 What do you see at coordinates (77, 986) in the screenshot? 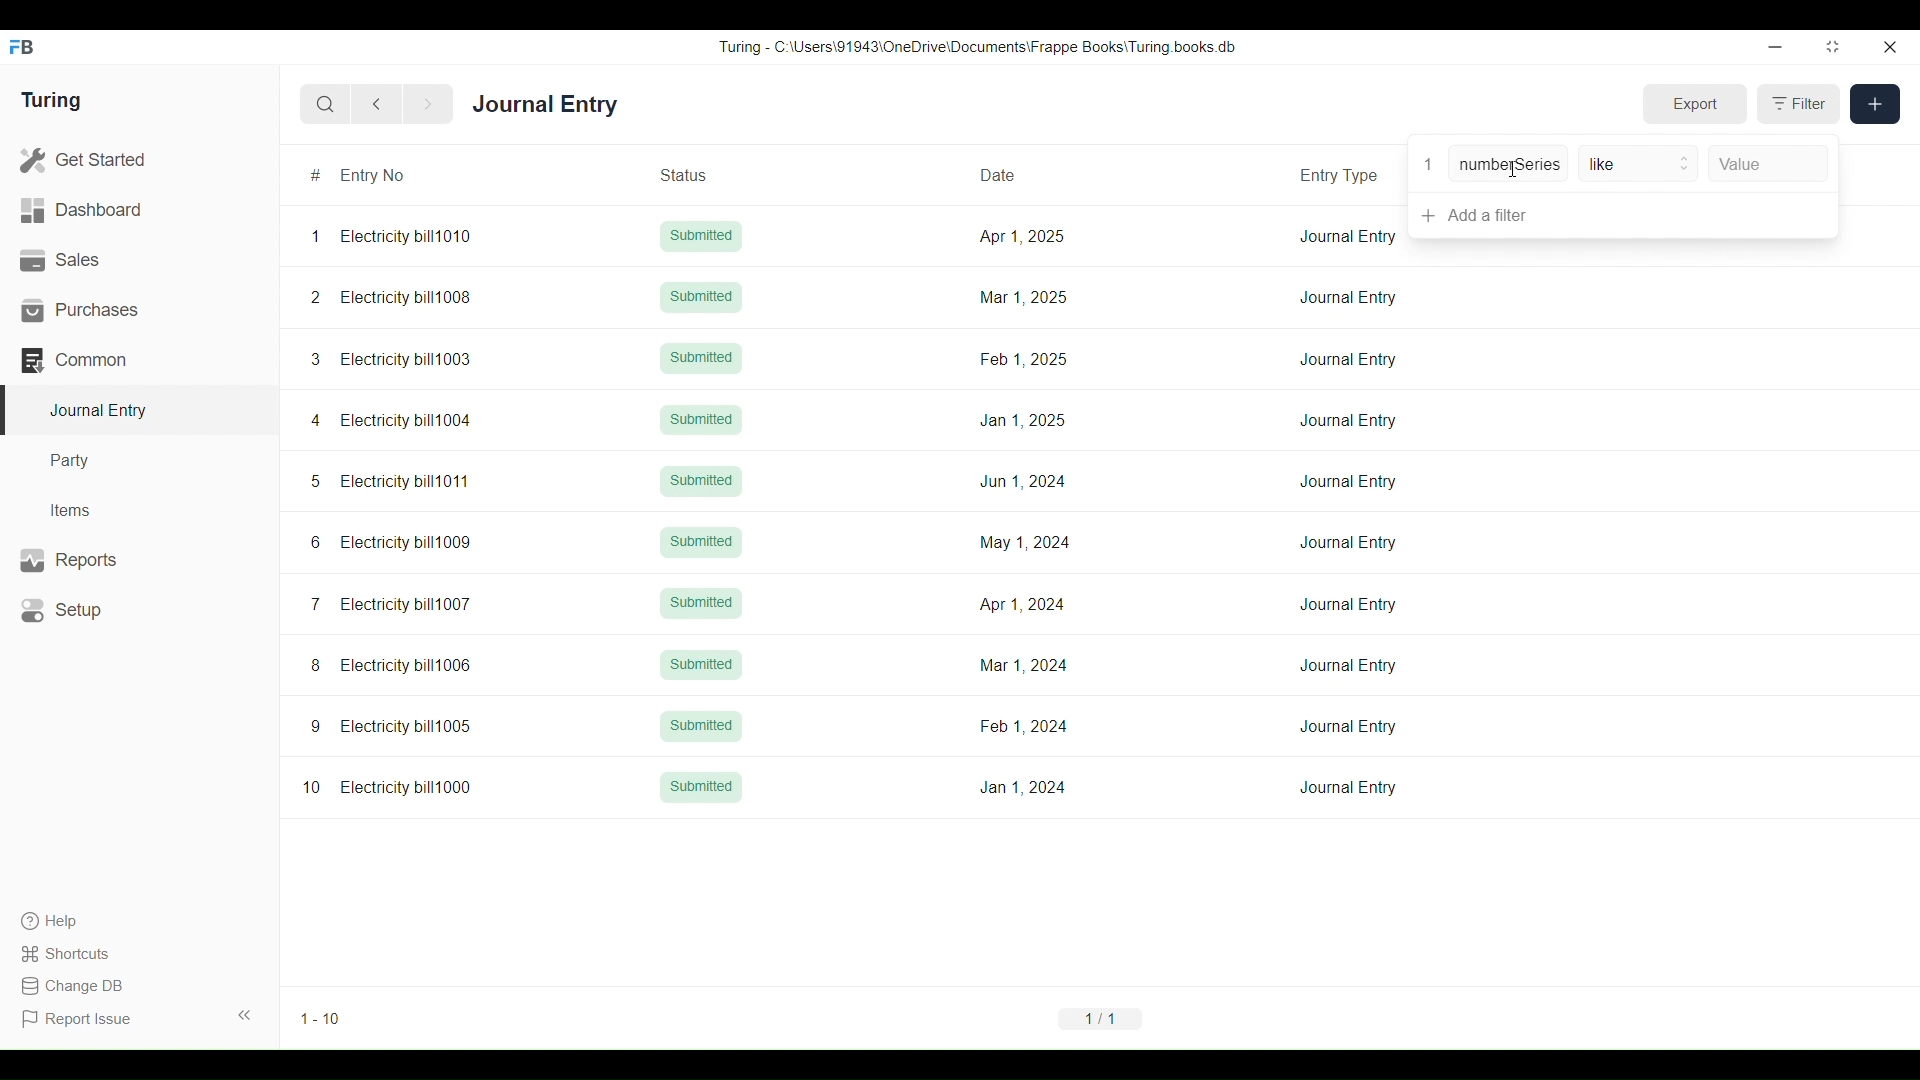
I see `Change DB` at bounding box center [77, 986].